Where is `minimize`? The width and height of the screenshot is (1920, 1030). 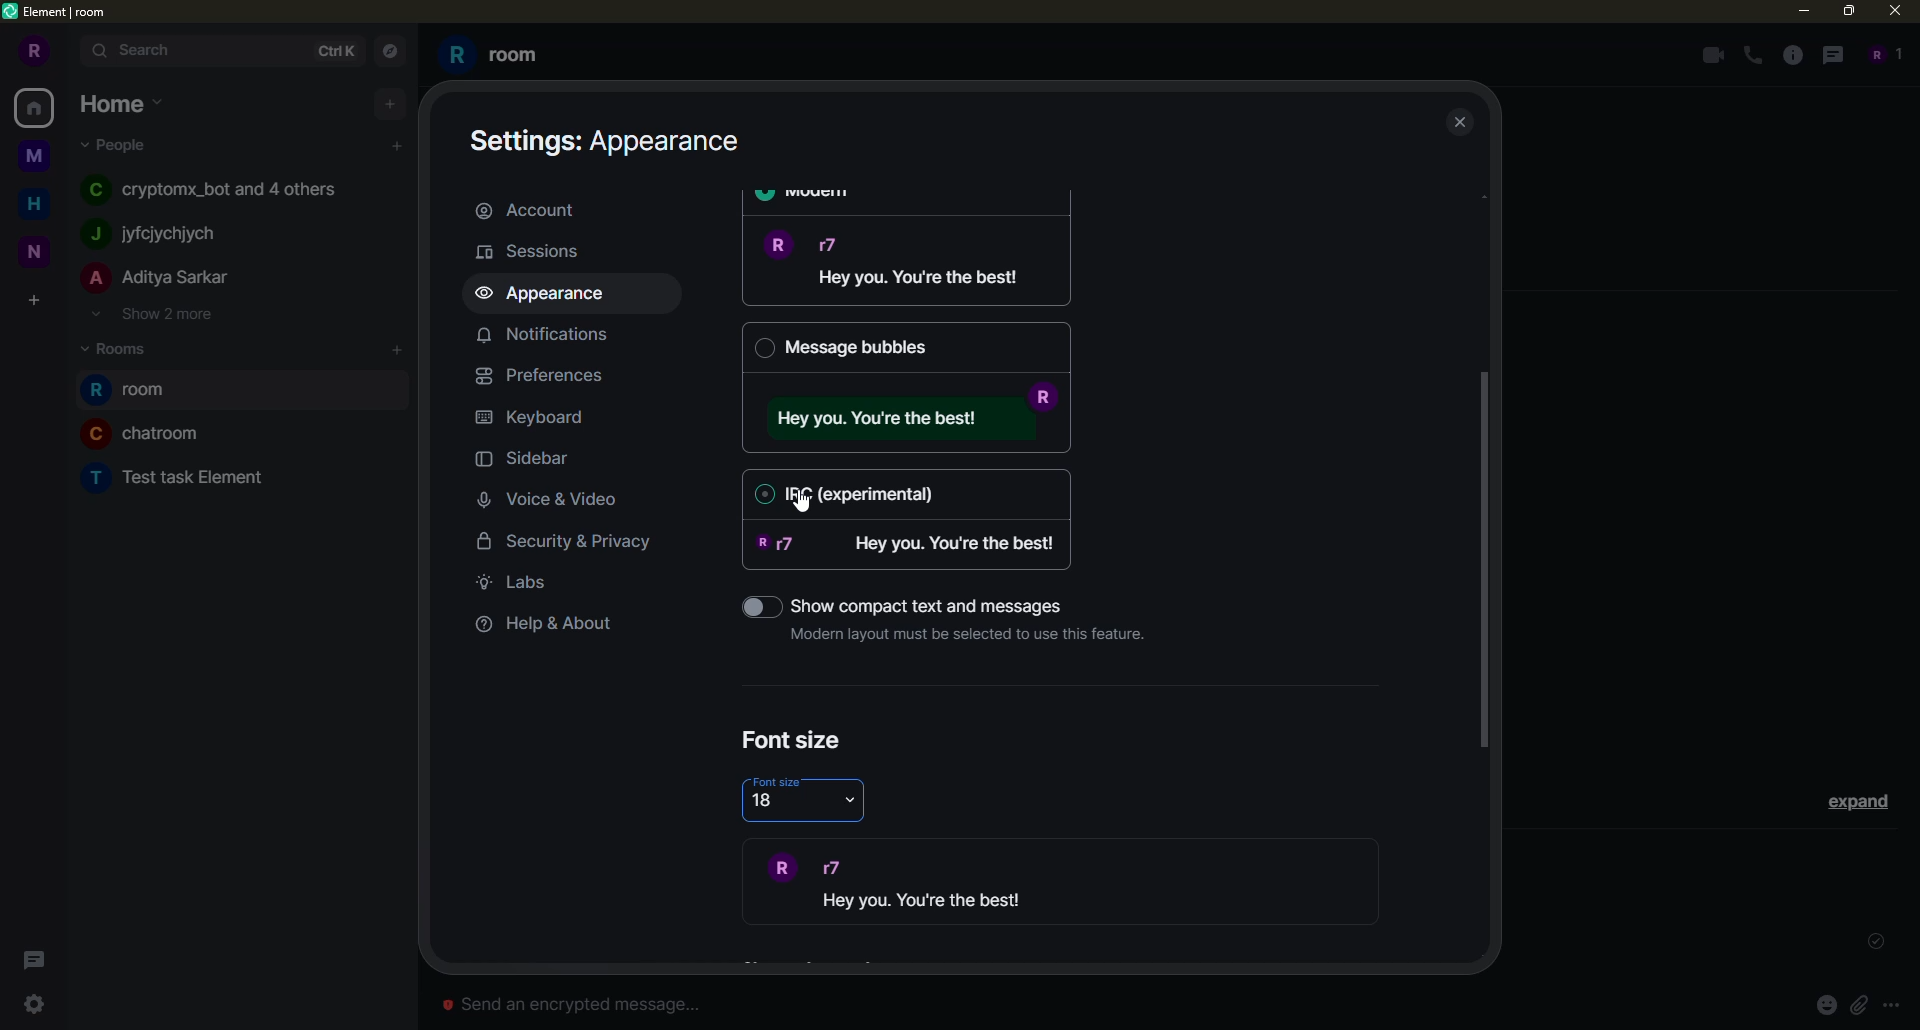
minimize is located at coordinates (1797, 10).